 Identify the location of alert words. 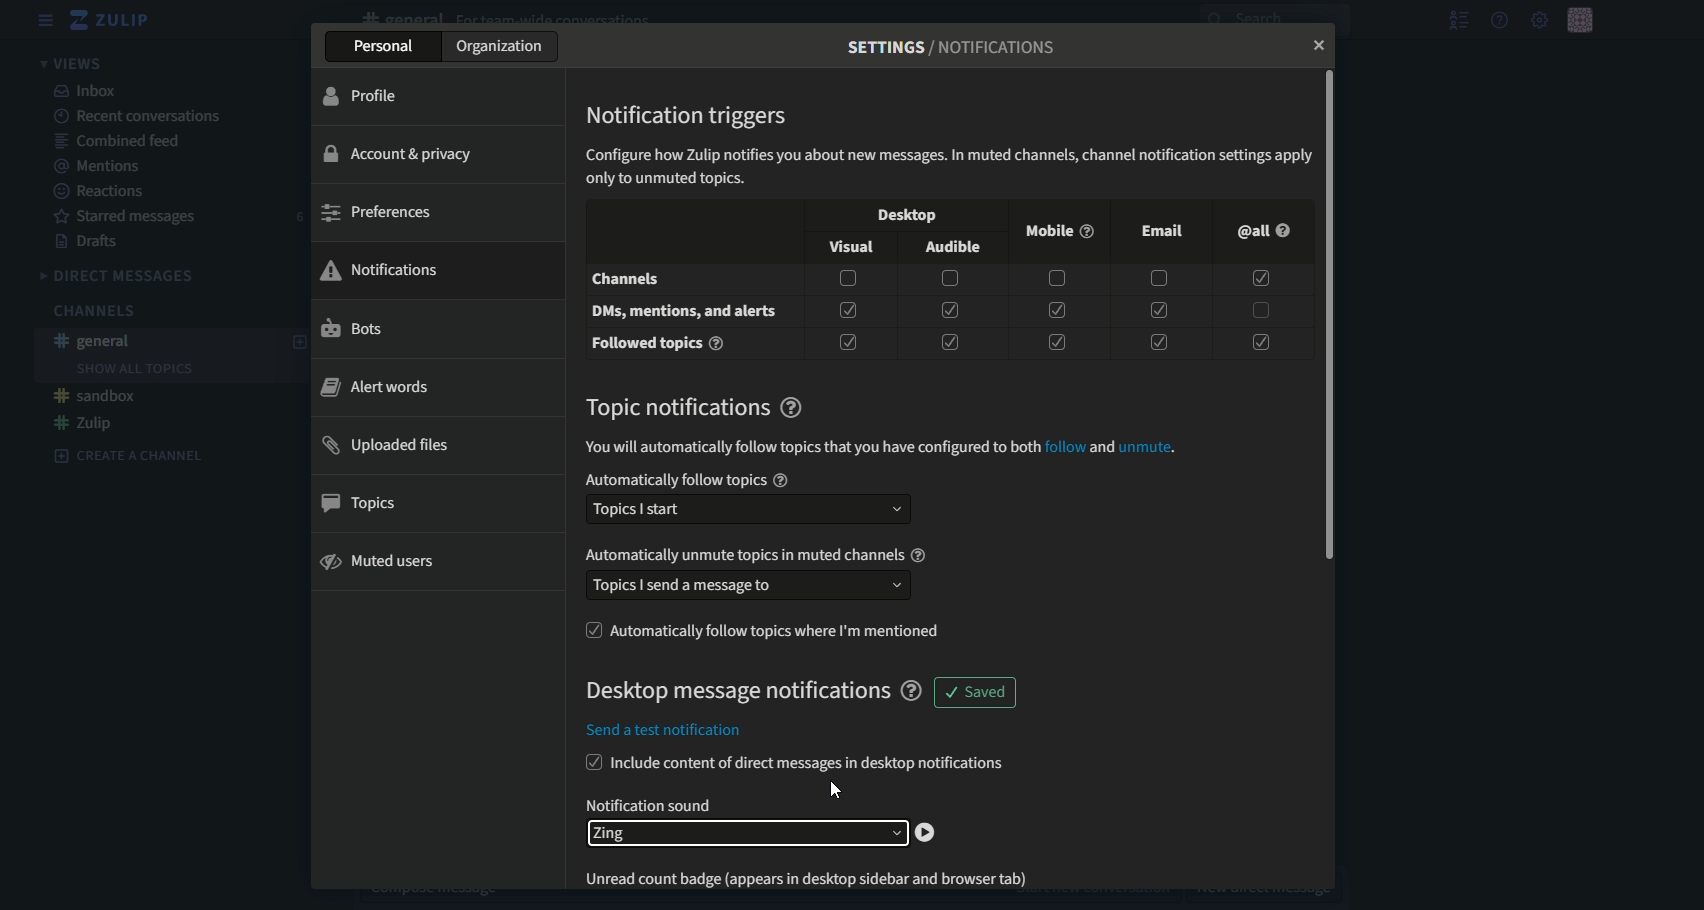
(375, 387).